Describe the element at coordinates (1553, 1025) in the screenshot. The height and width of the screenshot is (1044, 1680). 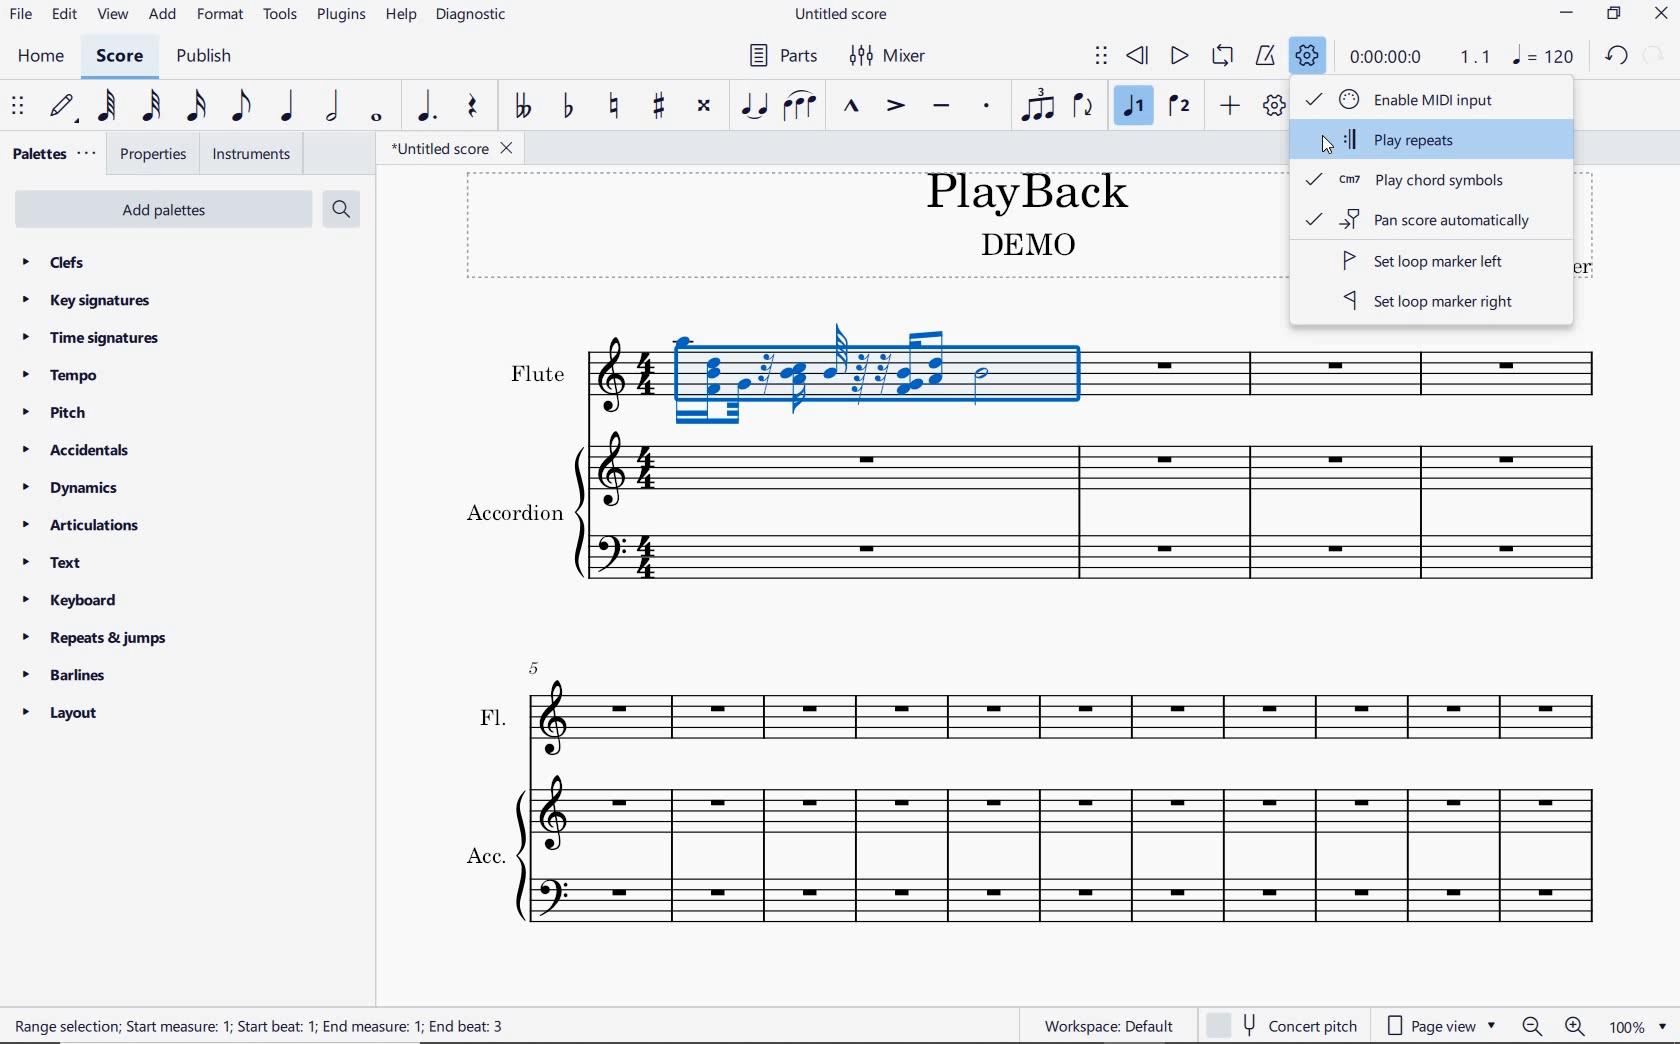
I see `ZOOM OUT OR ZOOM IN` at that location.